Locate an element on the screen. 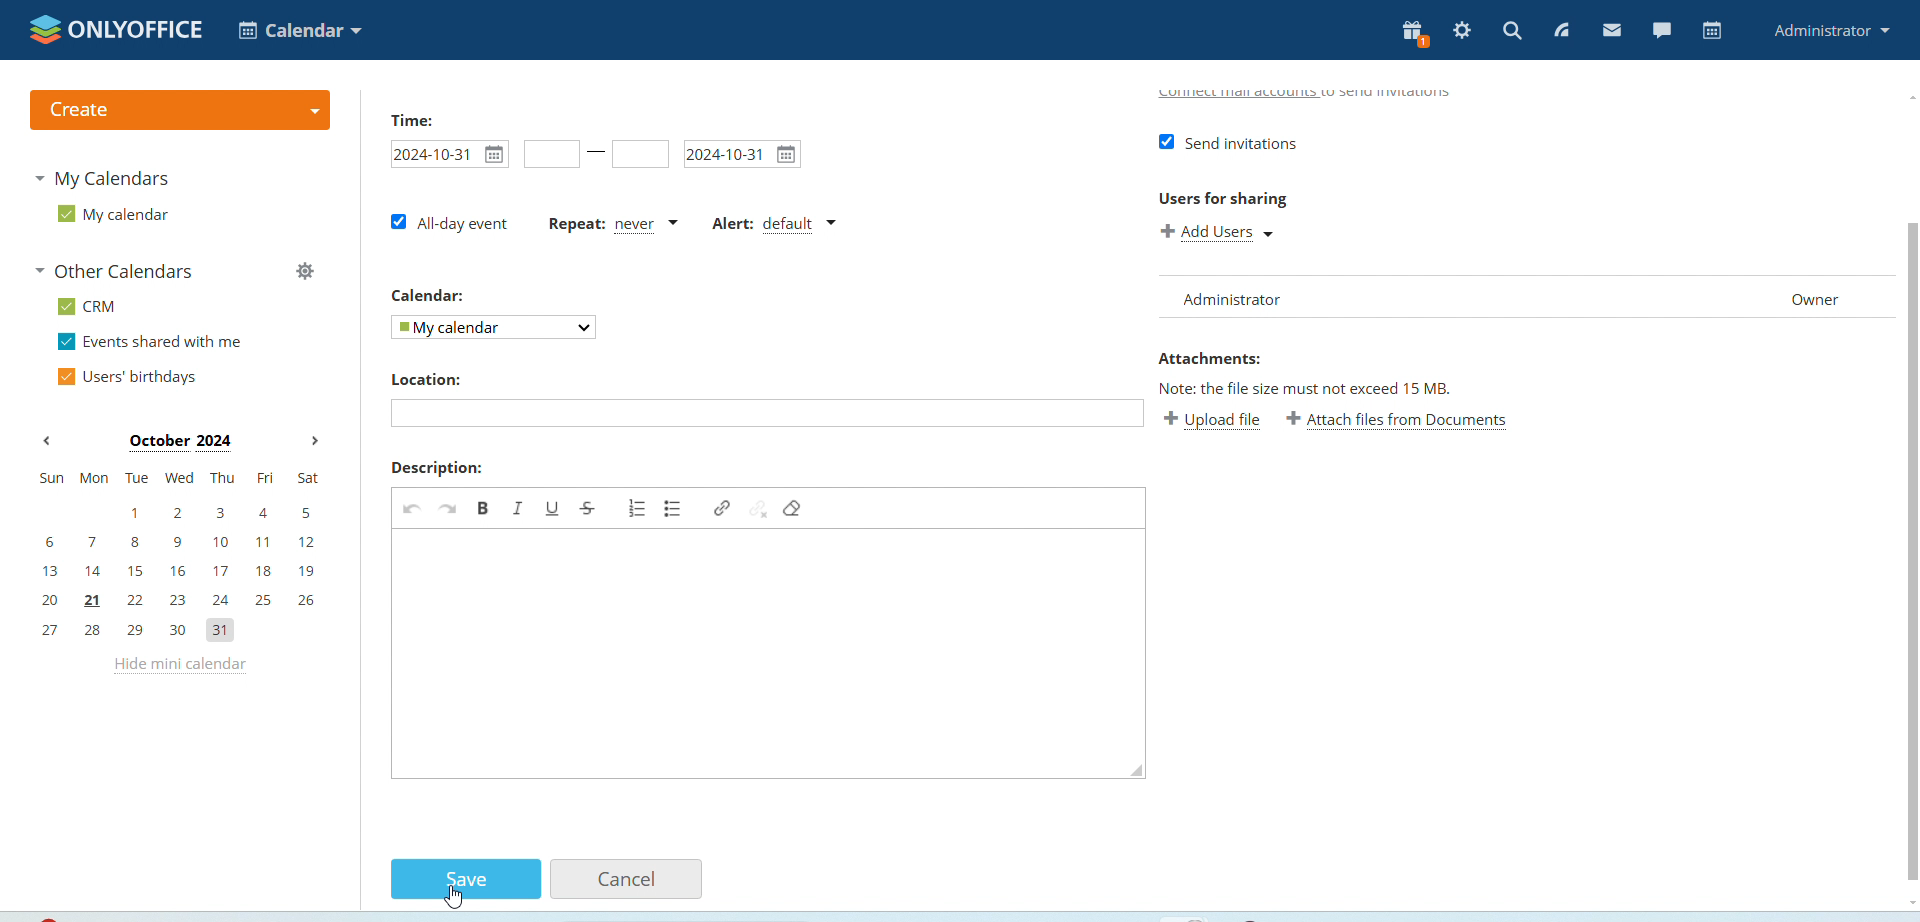 This screenshot has height=922, width=1920. chat is located at coordinates (1664, 28).